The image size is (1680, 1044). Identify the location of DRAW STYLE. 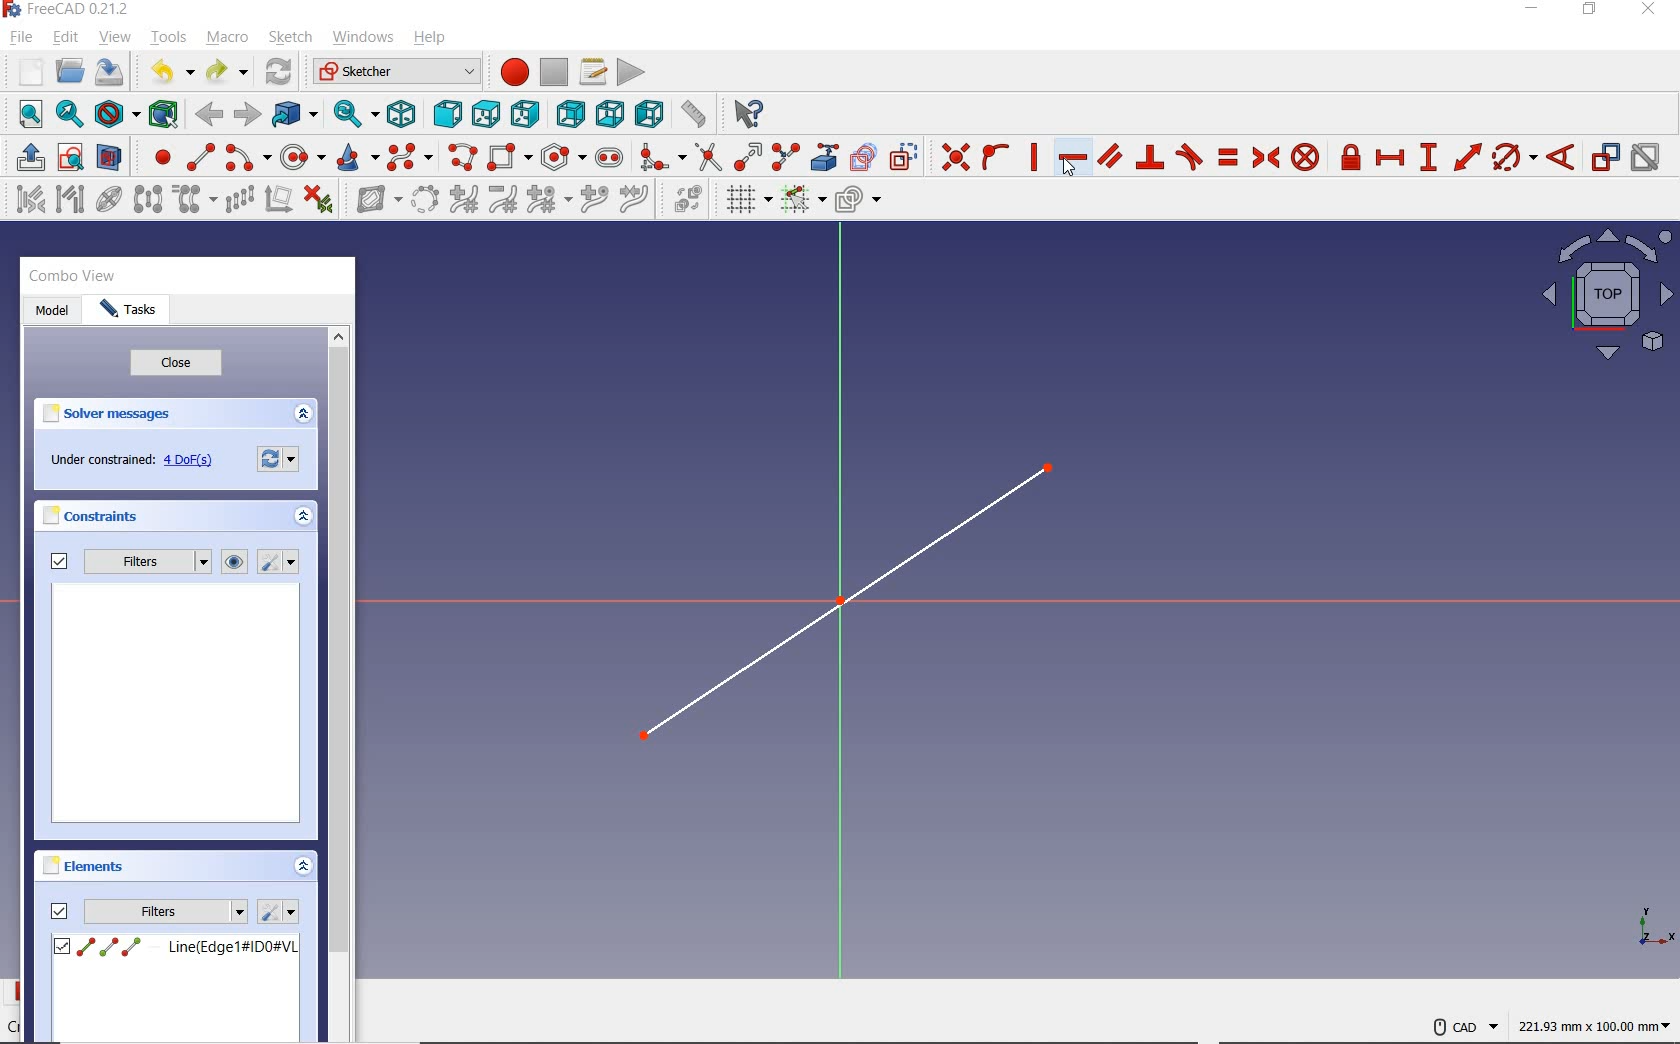
(116, 115).